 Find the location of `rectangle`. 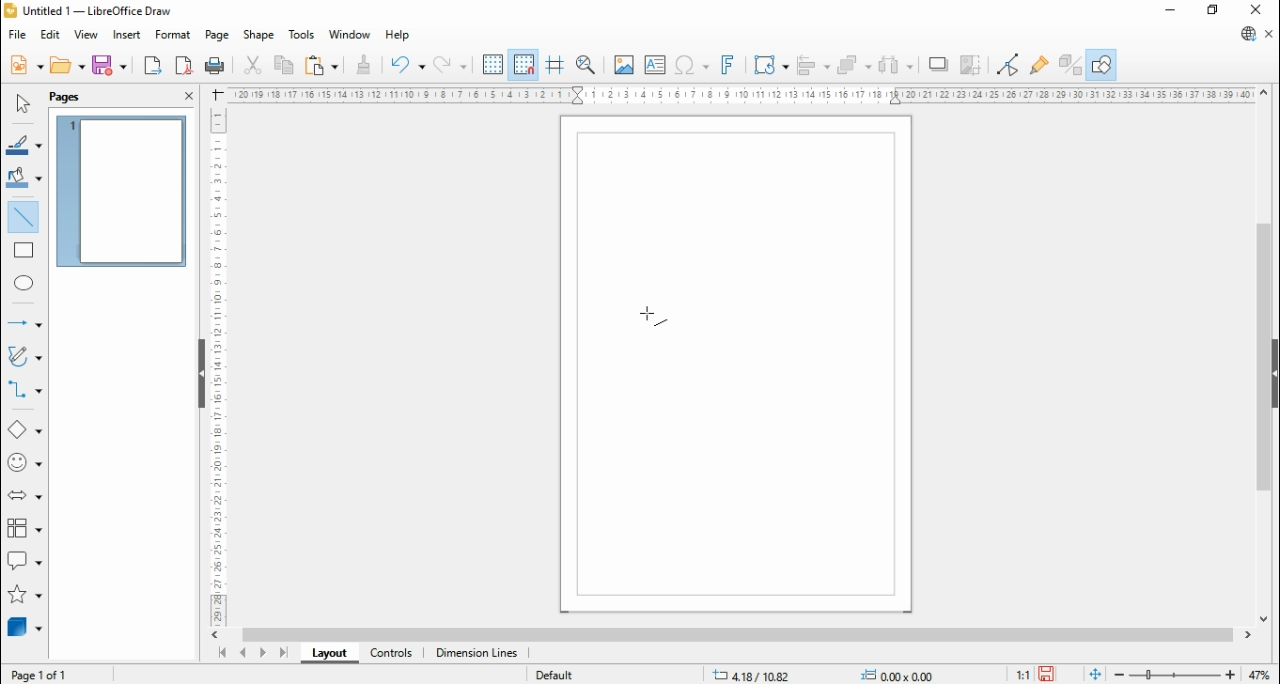

rectangle is located at coordinates (24, 250).